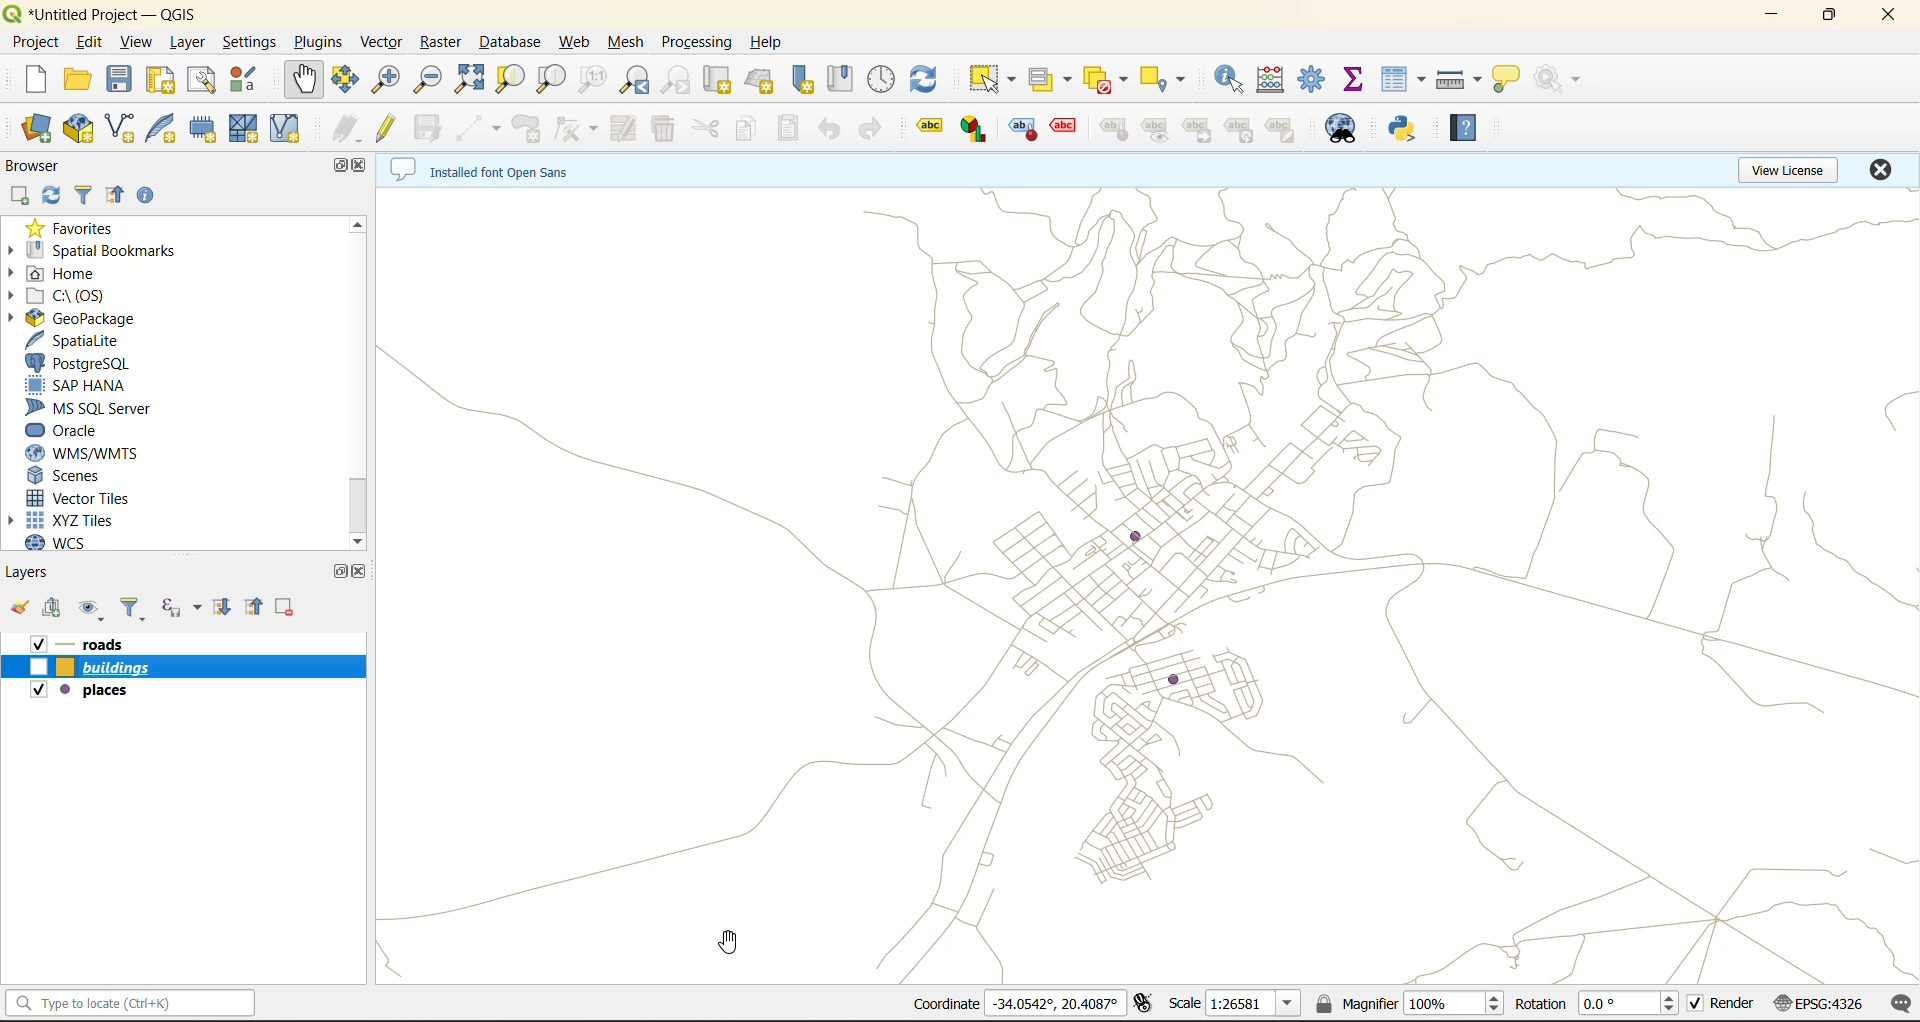  I want to click on python, so click(1407, 129).